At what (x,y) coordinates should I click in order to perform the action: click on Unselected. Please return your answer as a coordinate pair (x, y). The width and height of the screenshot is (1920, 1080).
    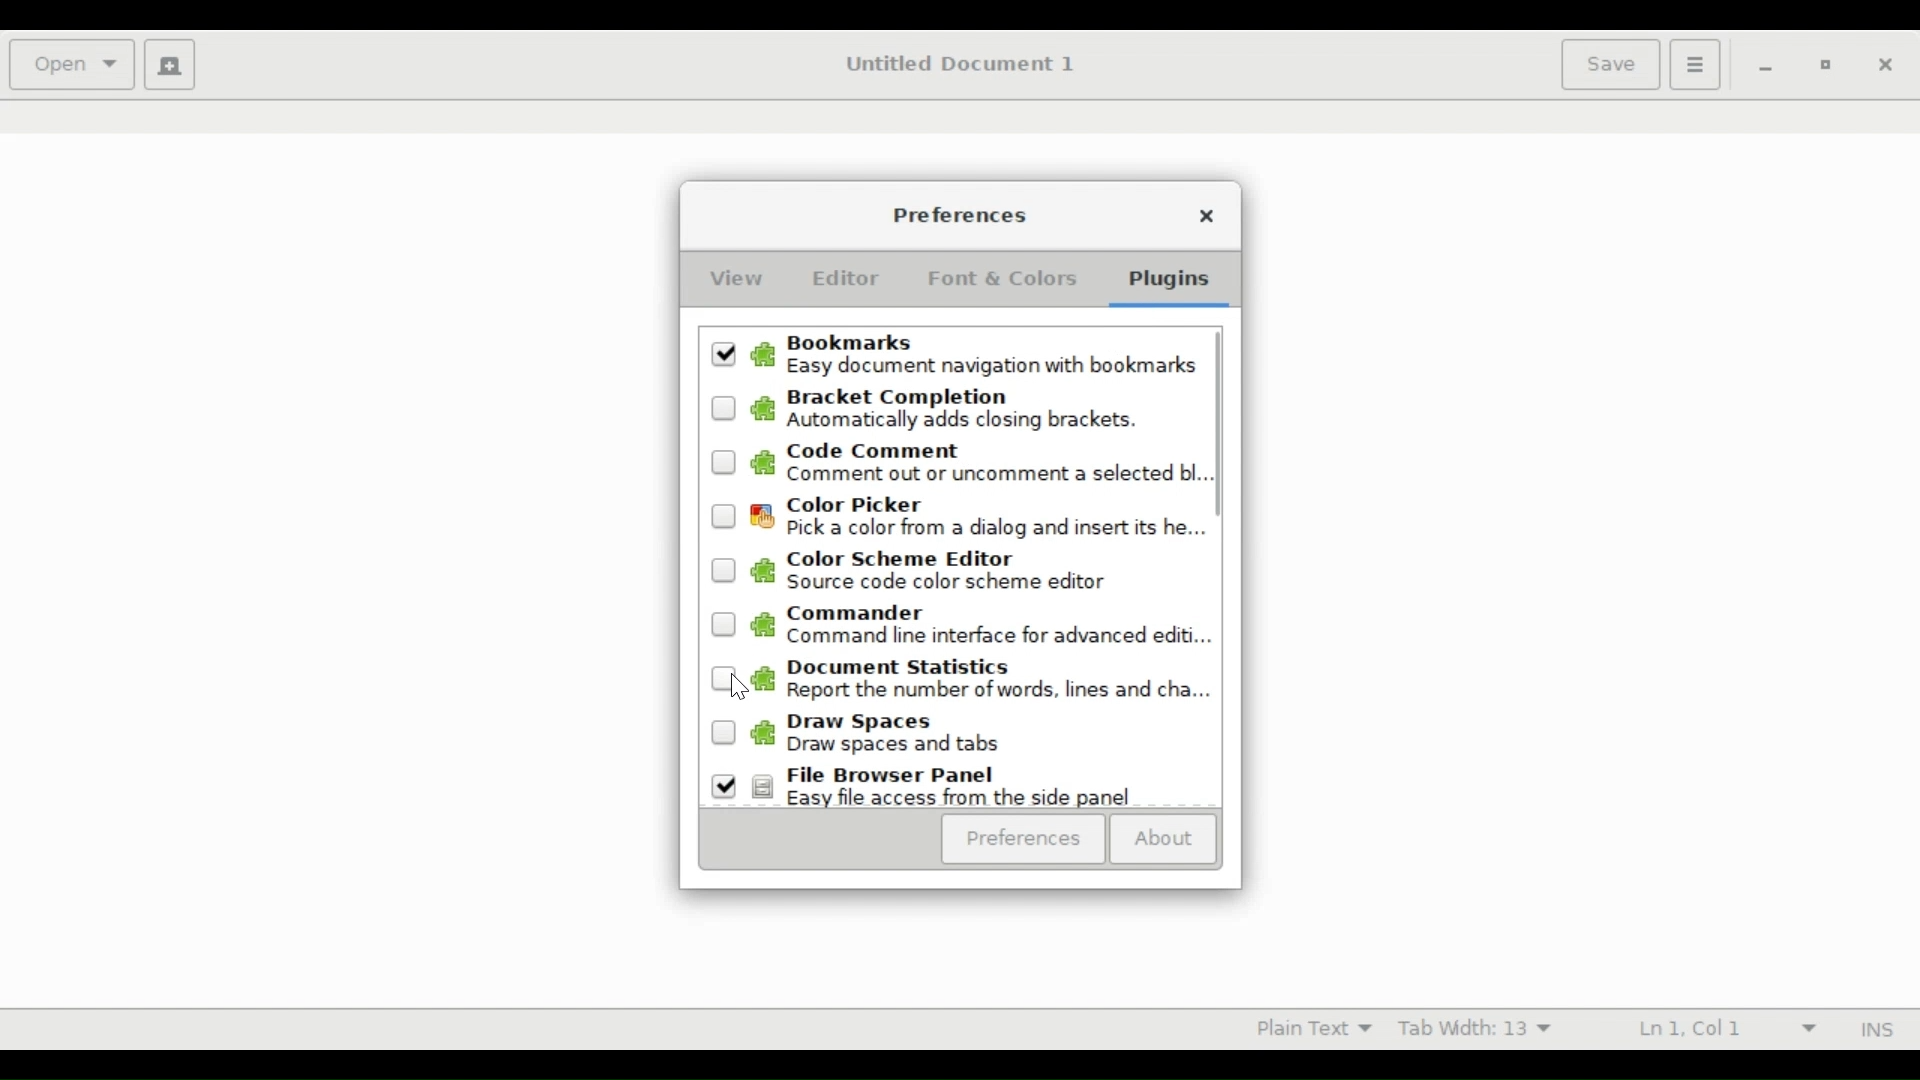
    Looking at the image, I should click on (722, 515).